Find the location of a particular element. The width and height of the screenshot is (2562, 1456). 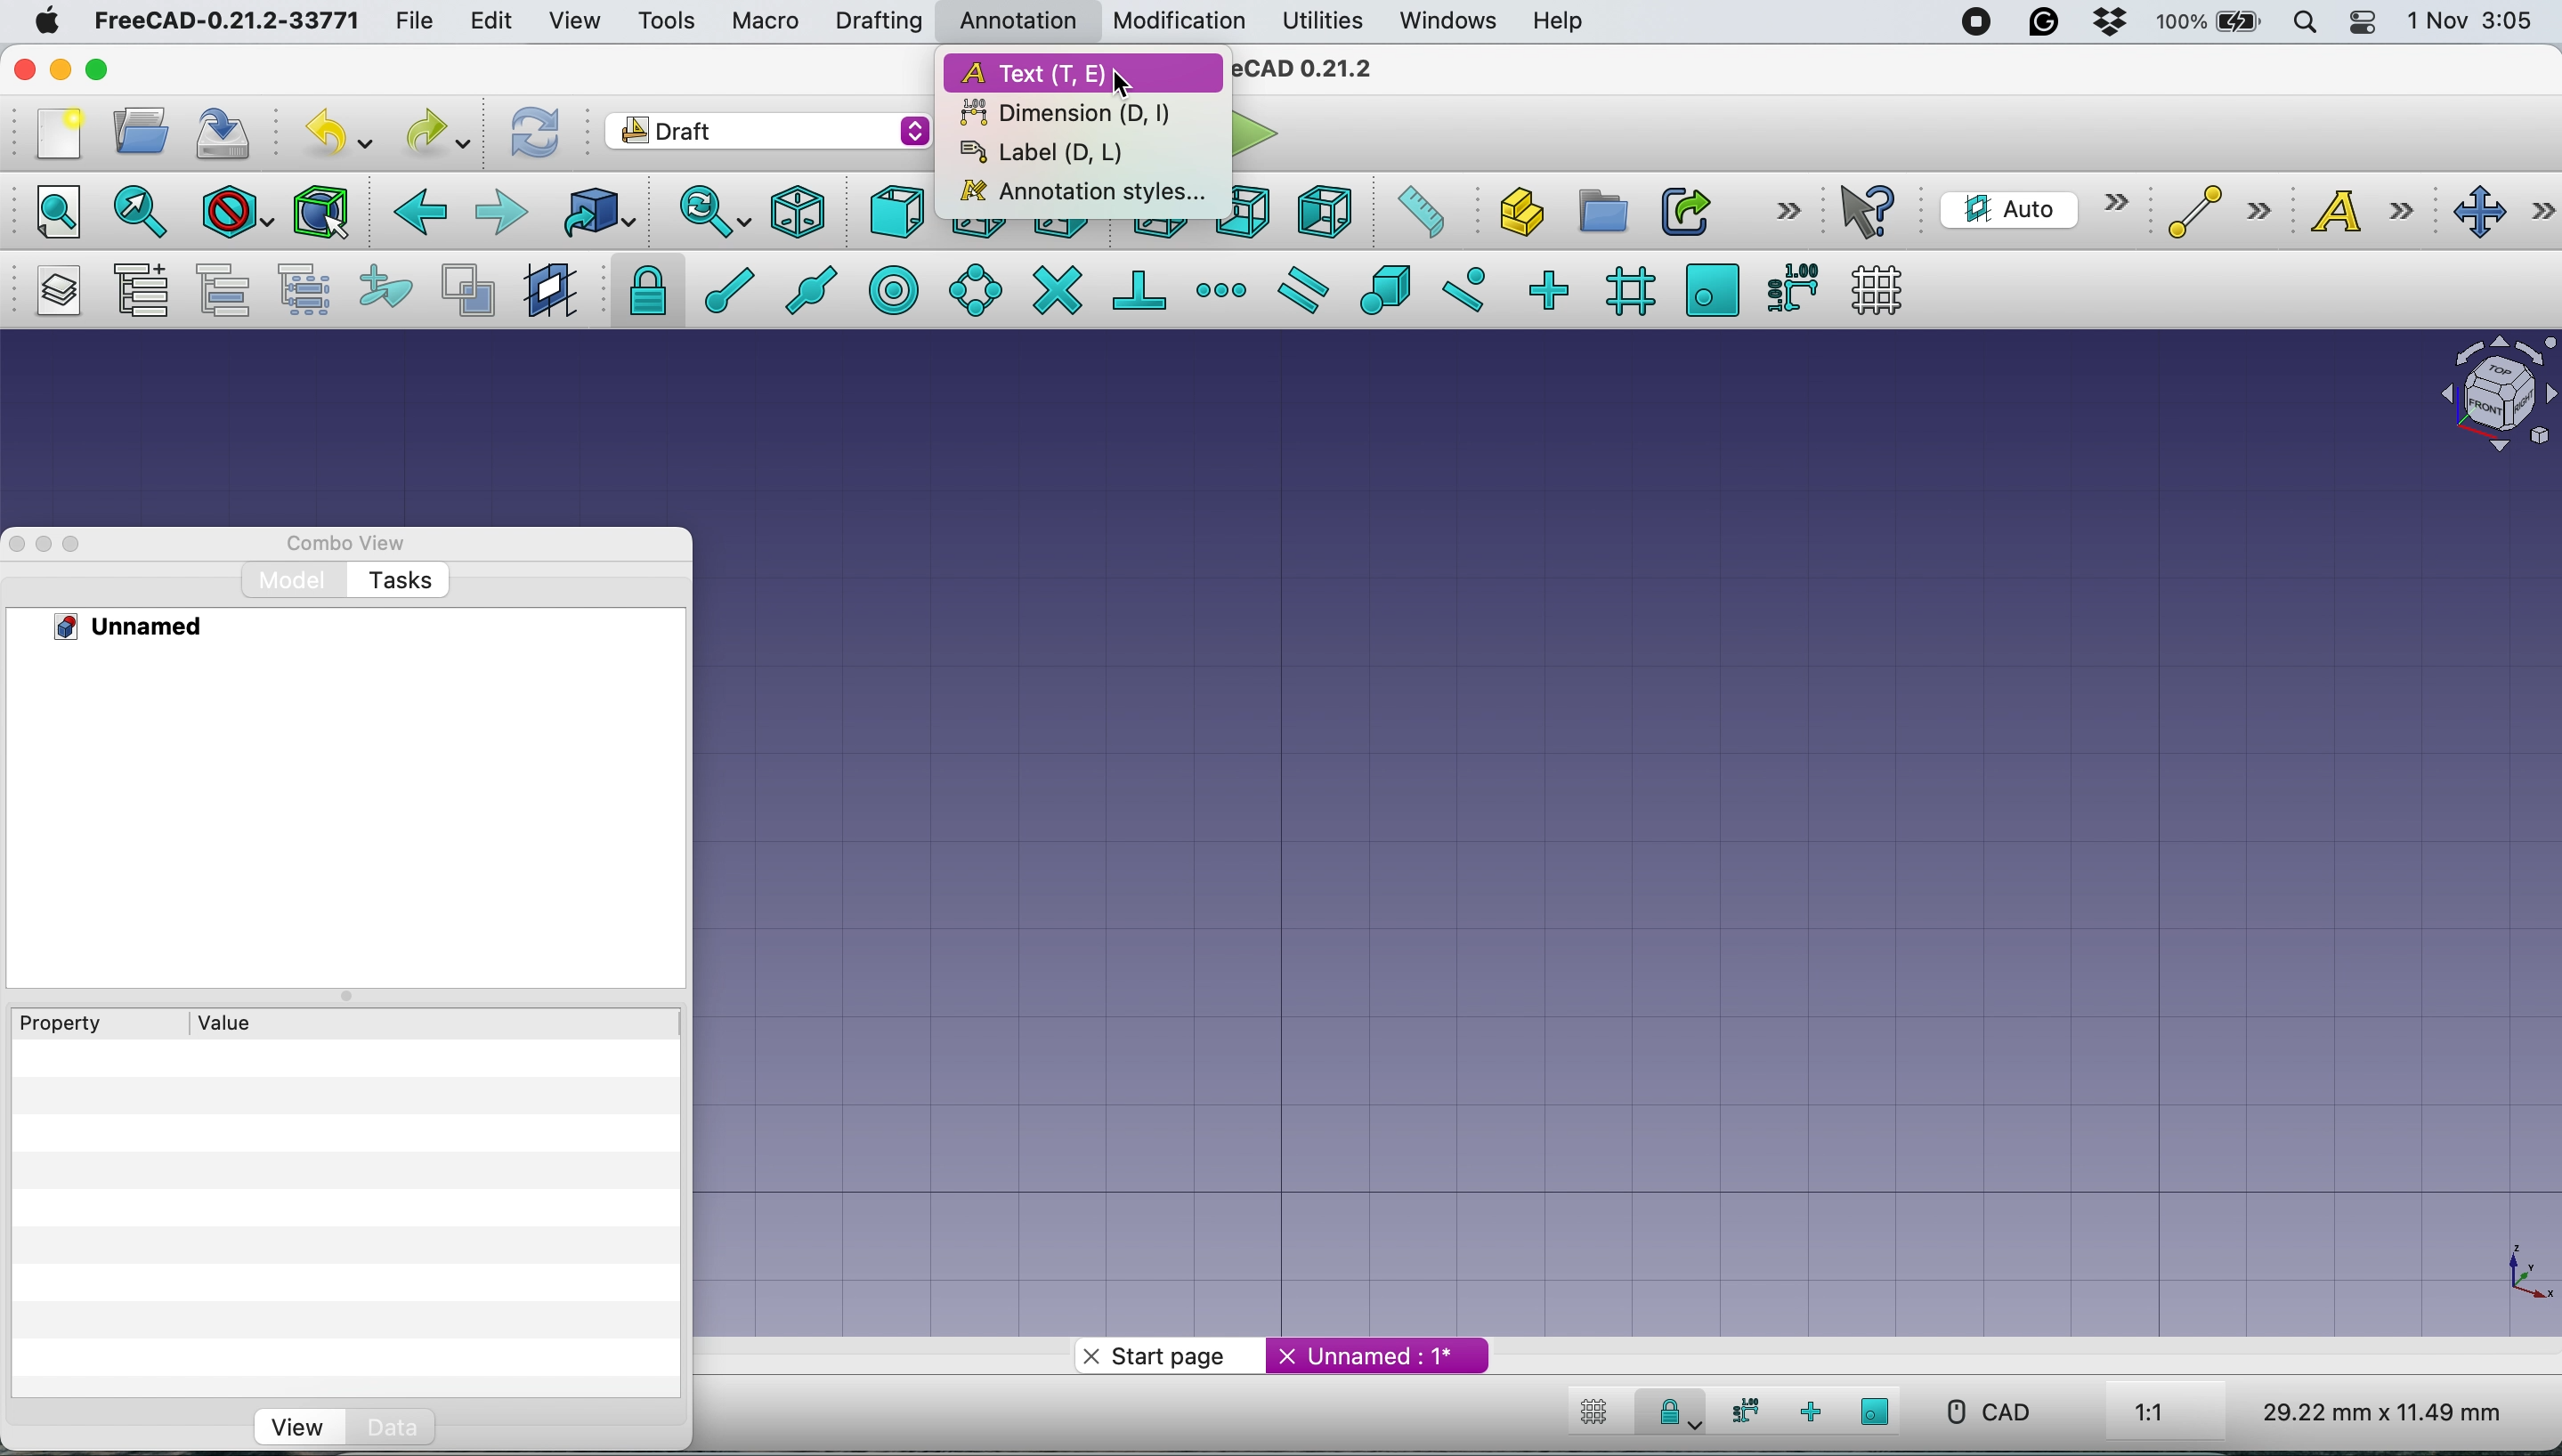

battery is located at coordinates (2207, 21).